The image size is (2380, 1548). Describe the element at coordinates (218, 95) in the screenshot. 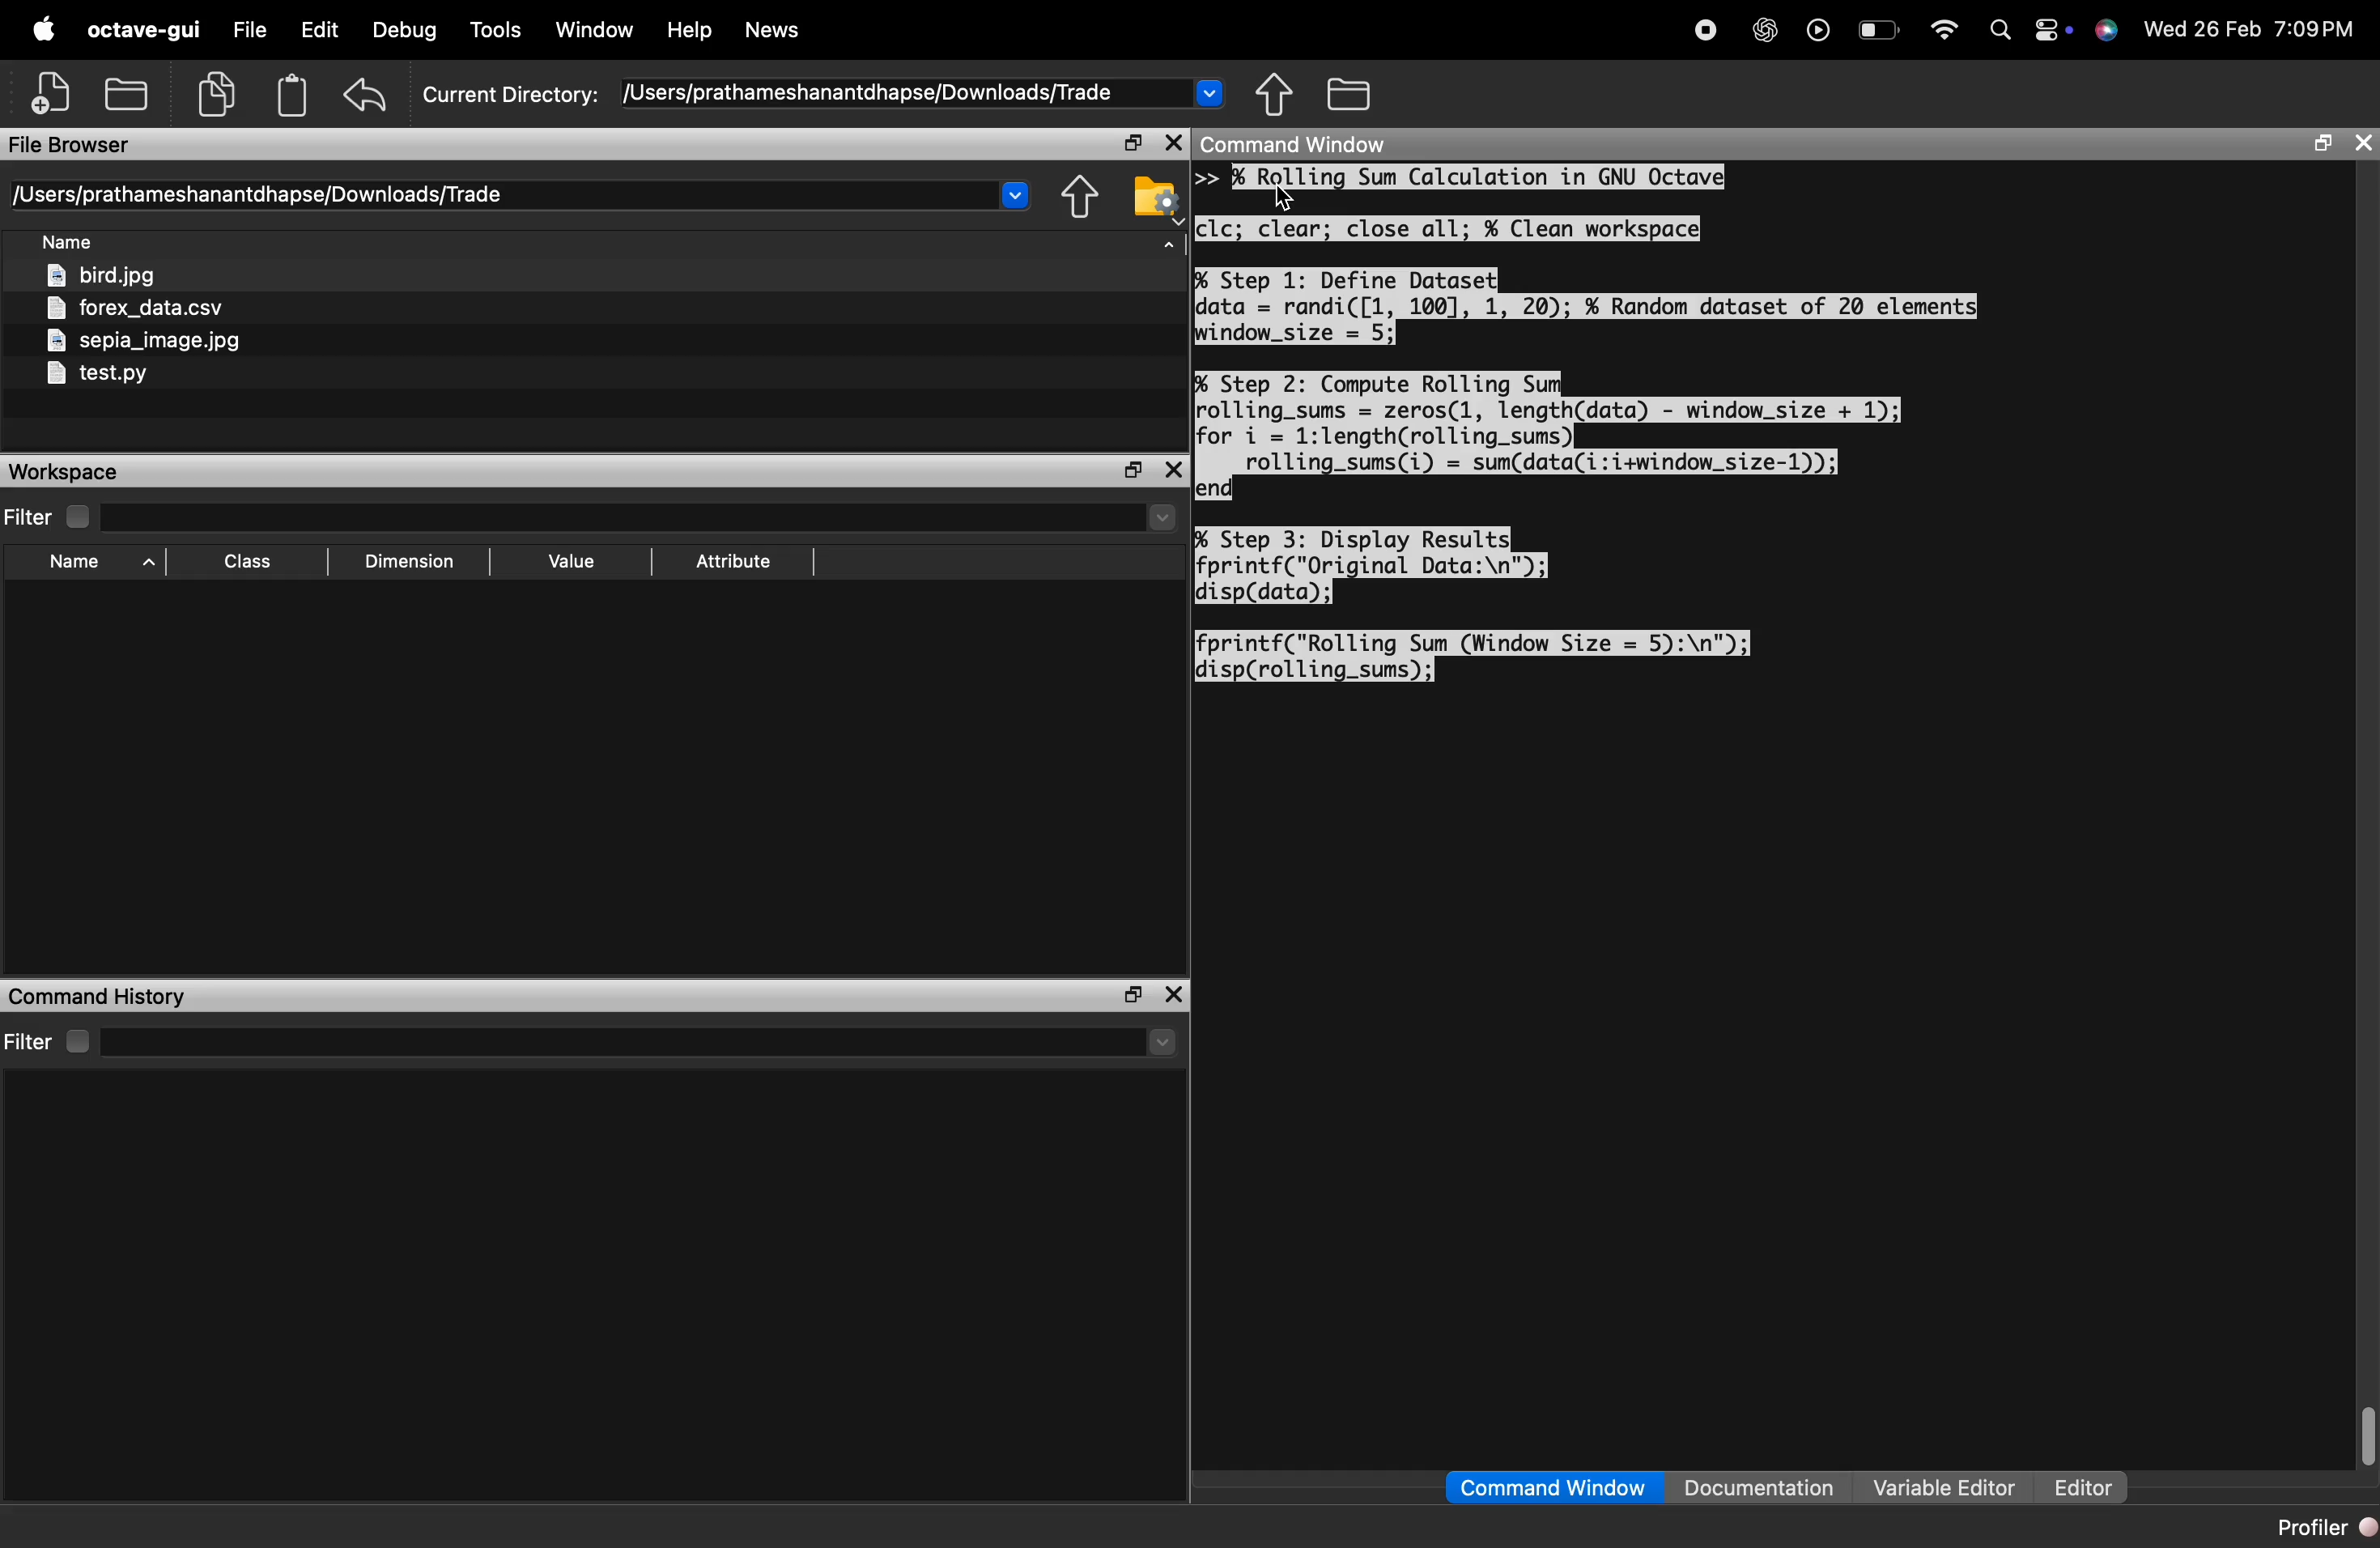

I see `copy` at that location.